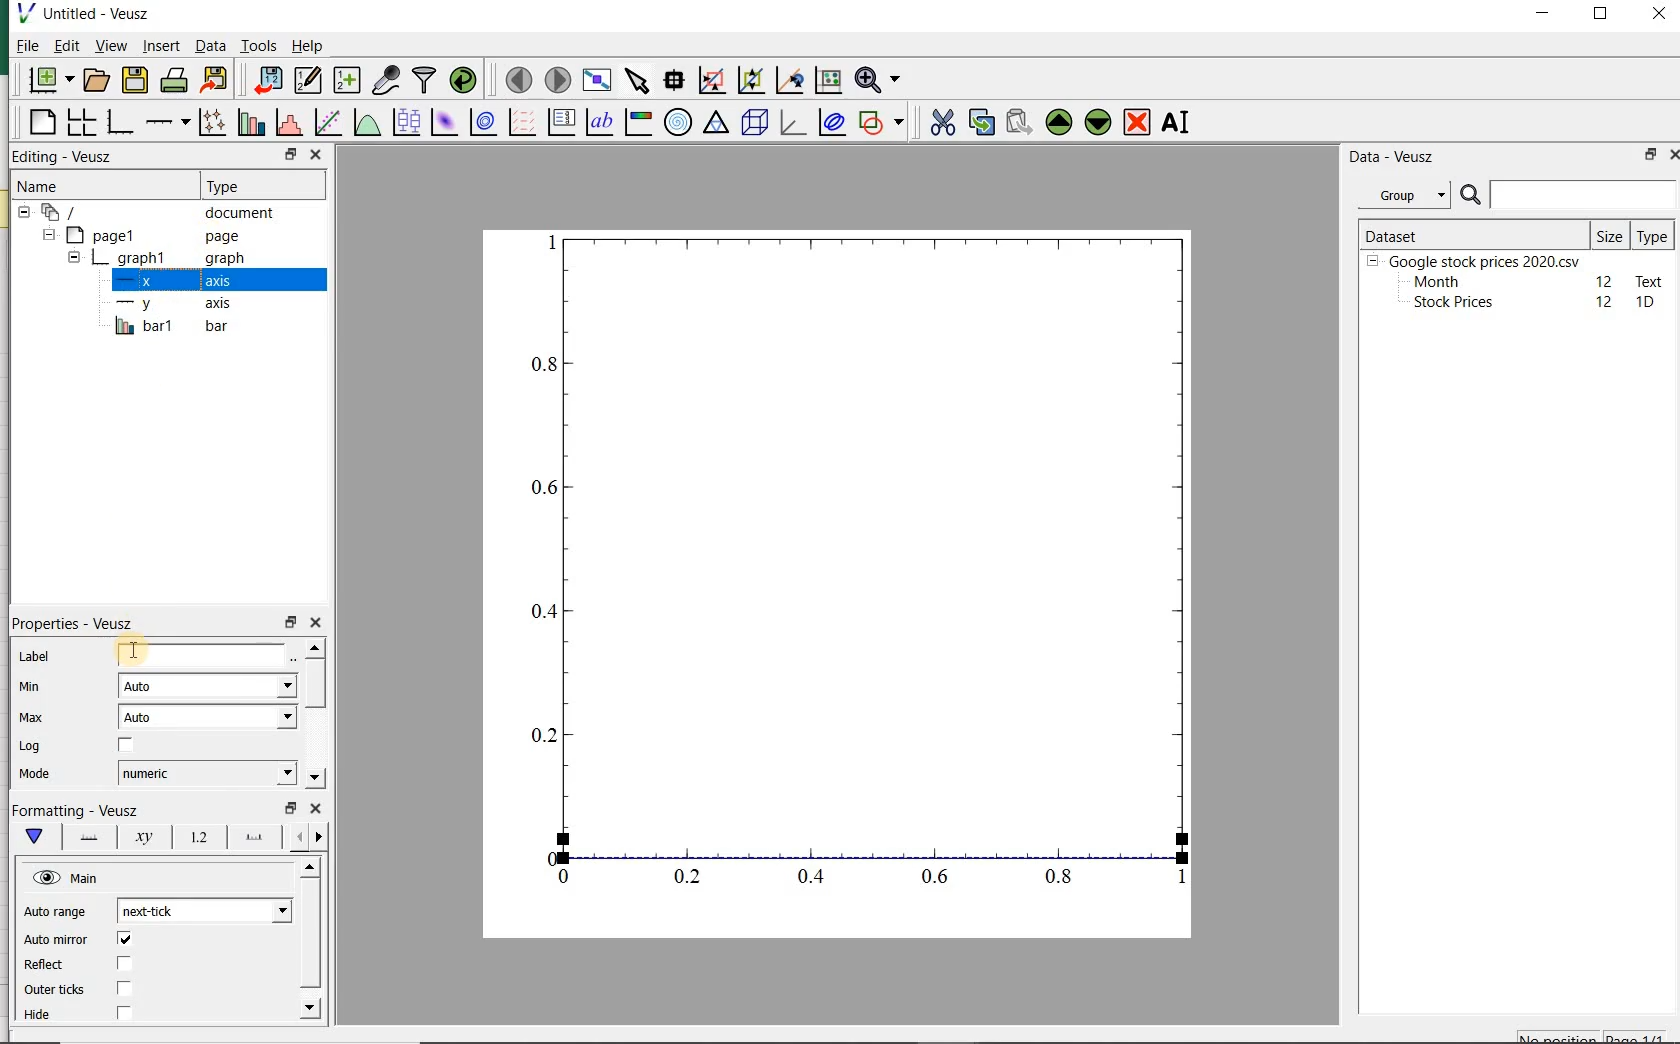  What do you see at coordinates (307, 838) in the screenshot?
I see `minor ticks` at bounding box center [307, 838].